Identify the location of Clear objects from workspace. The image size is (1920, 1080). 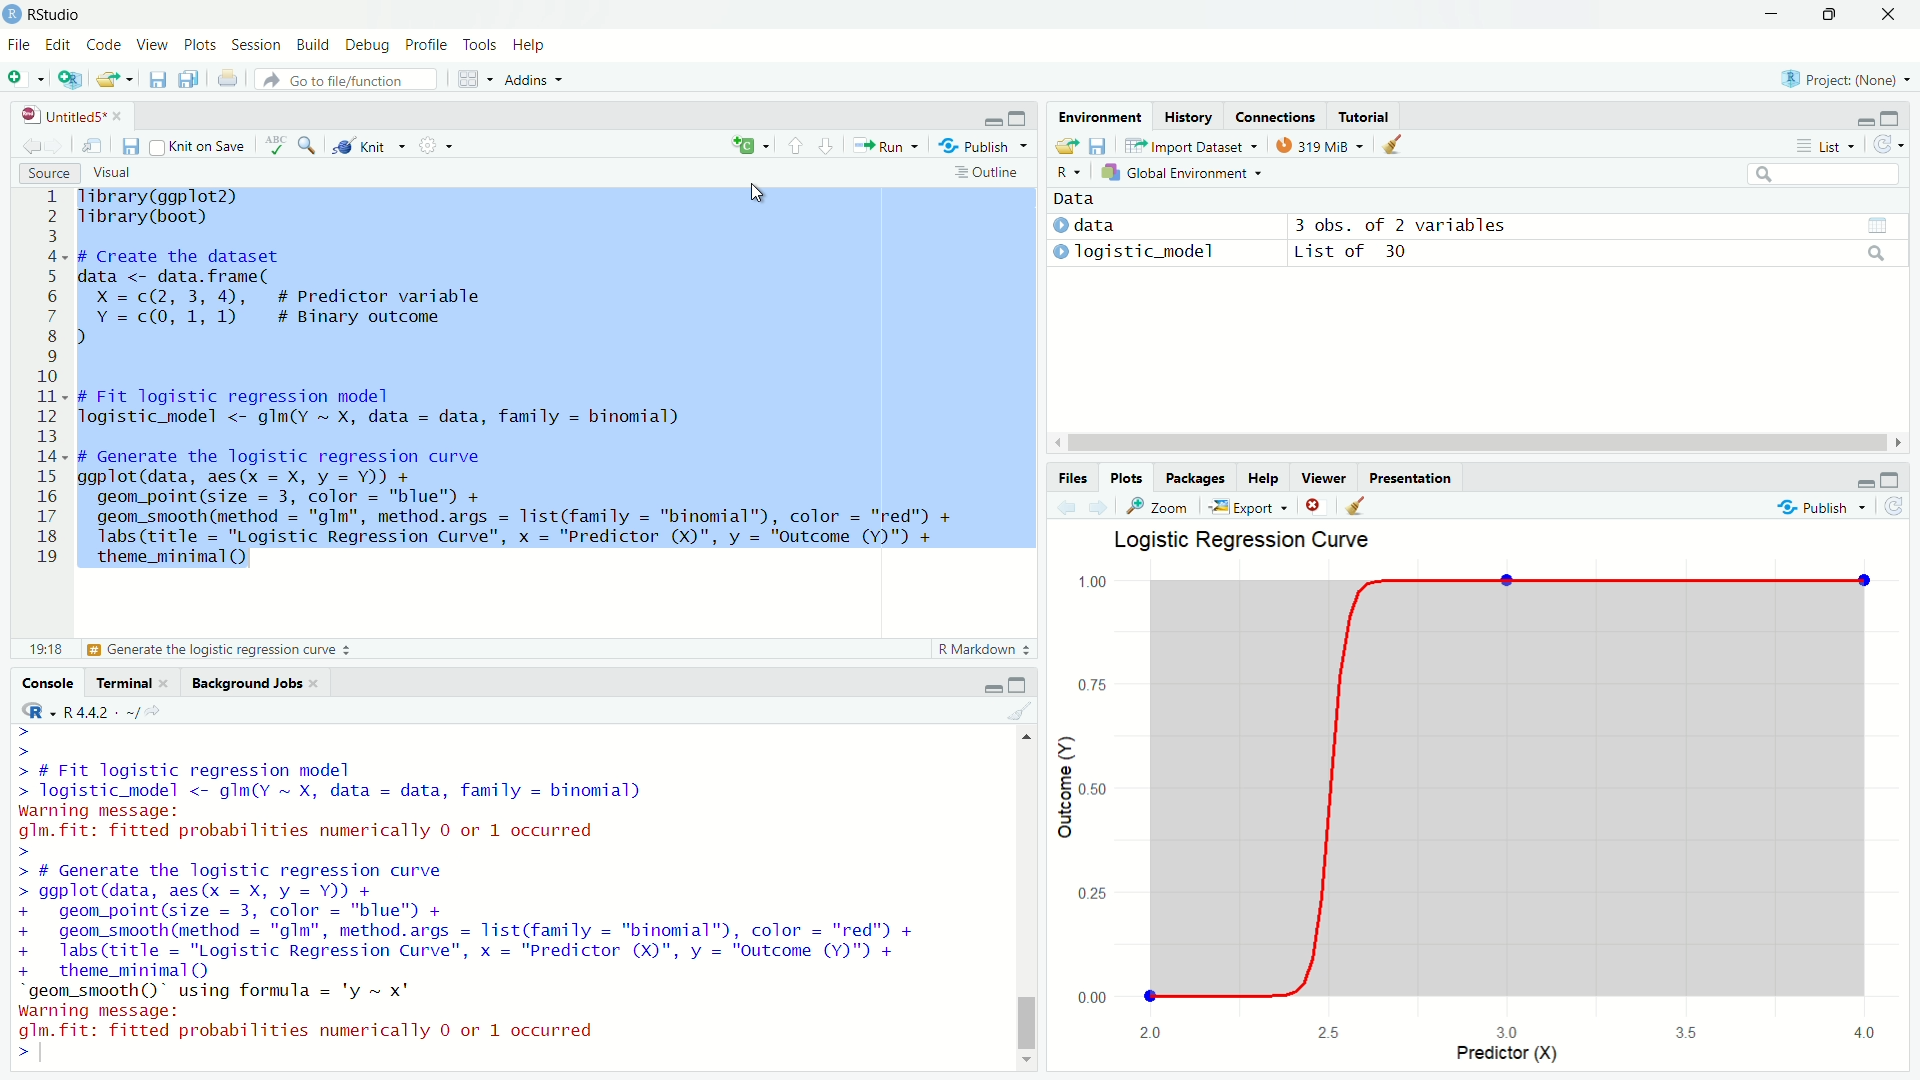
(1395, 144).